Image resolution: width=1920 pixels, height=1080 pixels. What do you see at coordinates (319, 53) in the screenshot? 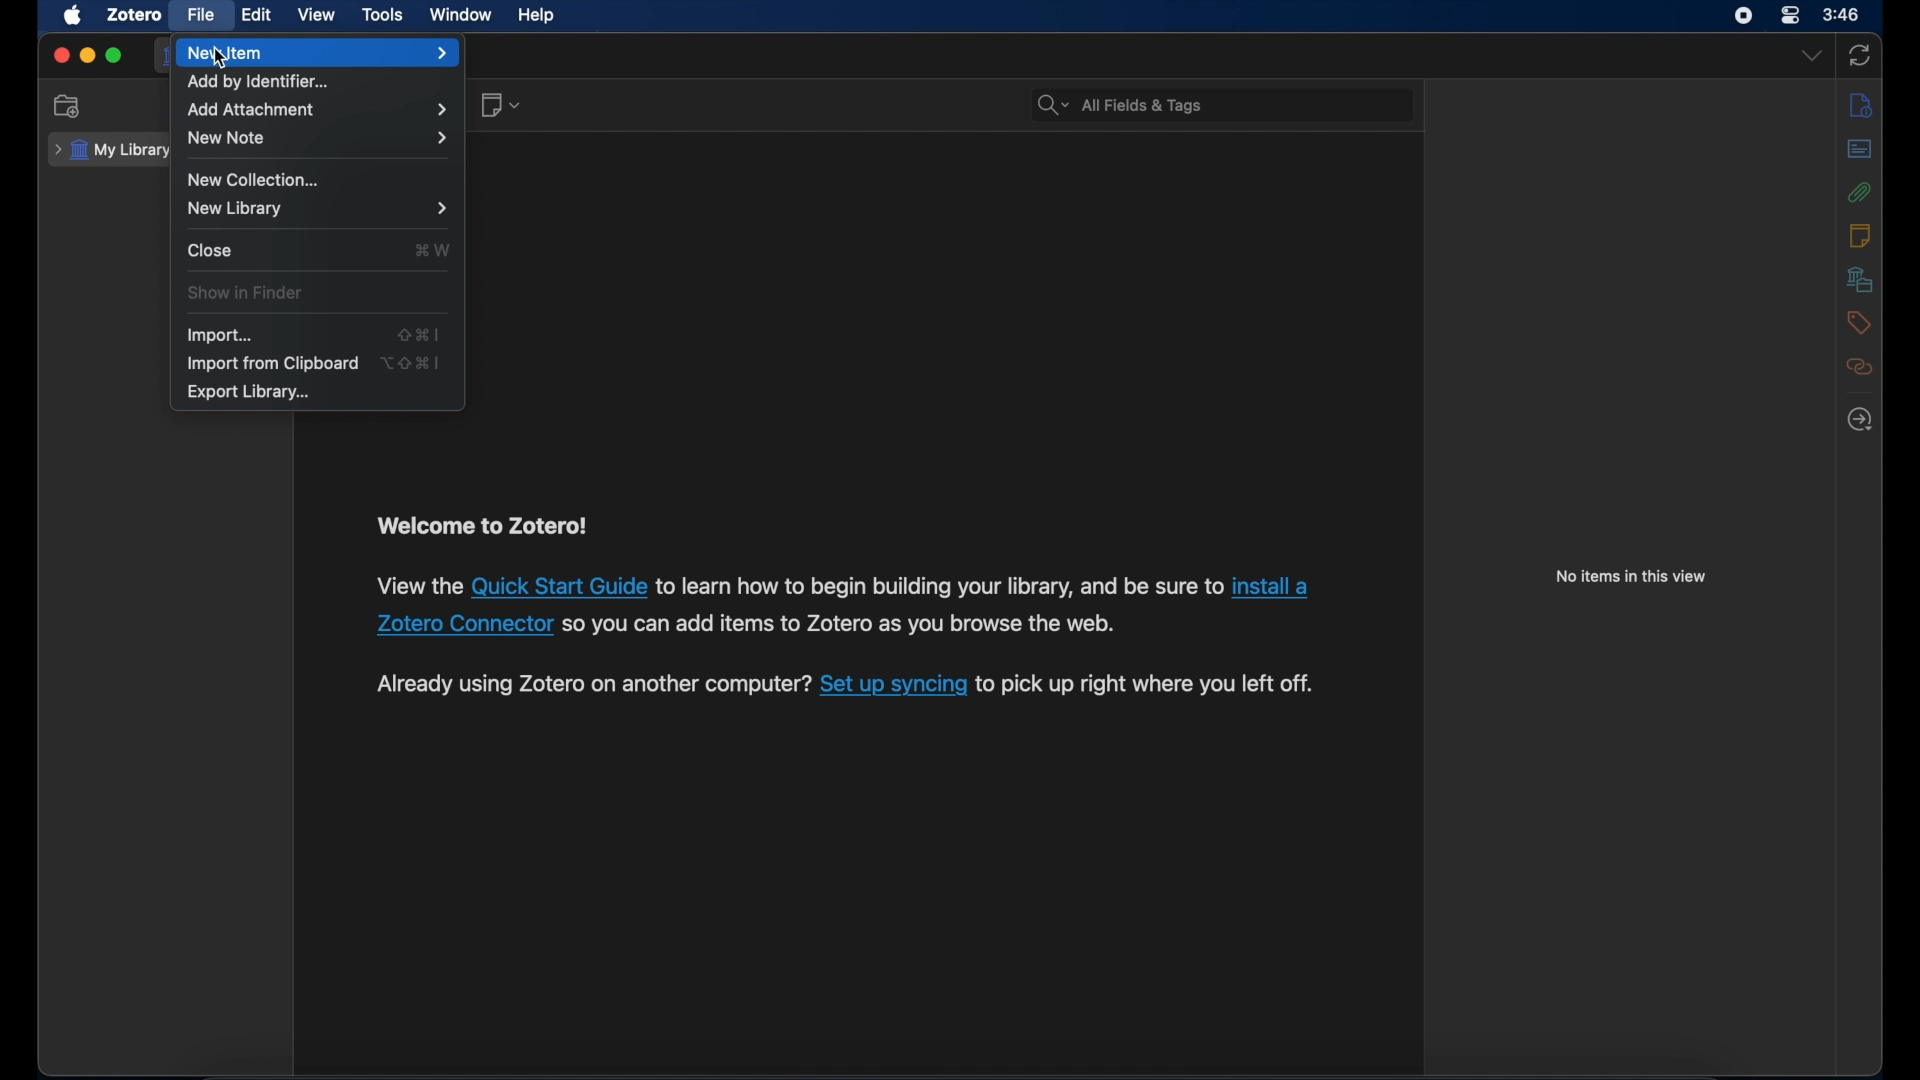
I see `new item` at bounding box center [319, 53].